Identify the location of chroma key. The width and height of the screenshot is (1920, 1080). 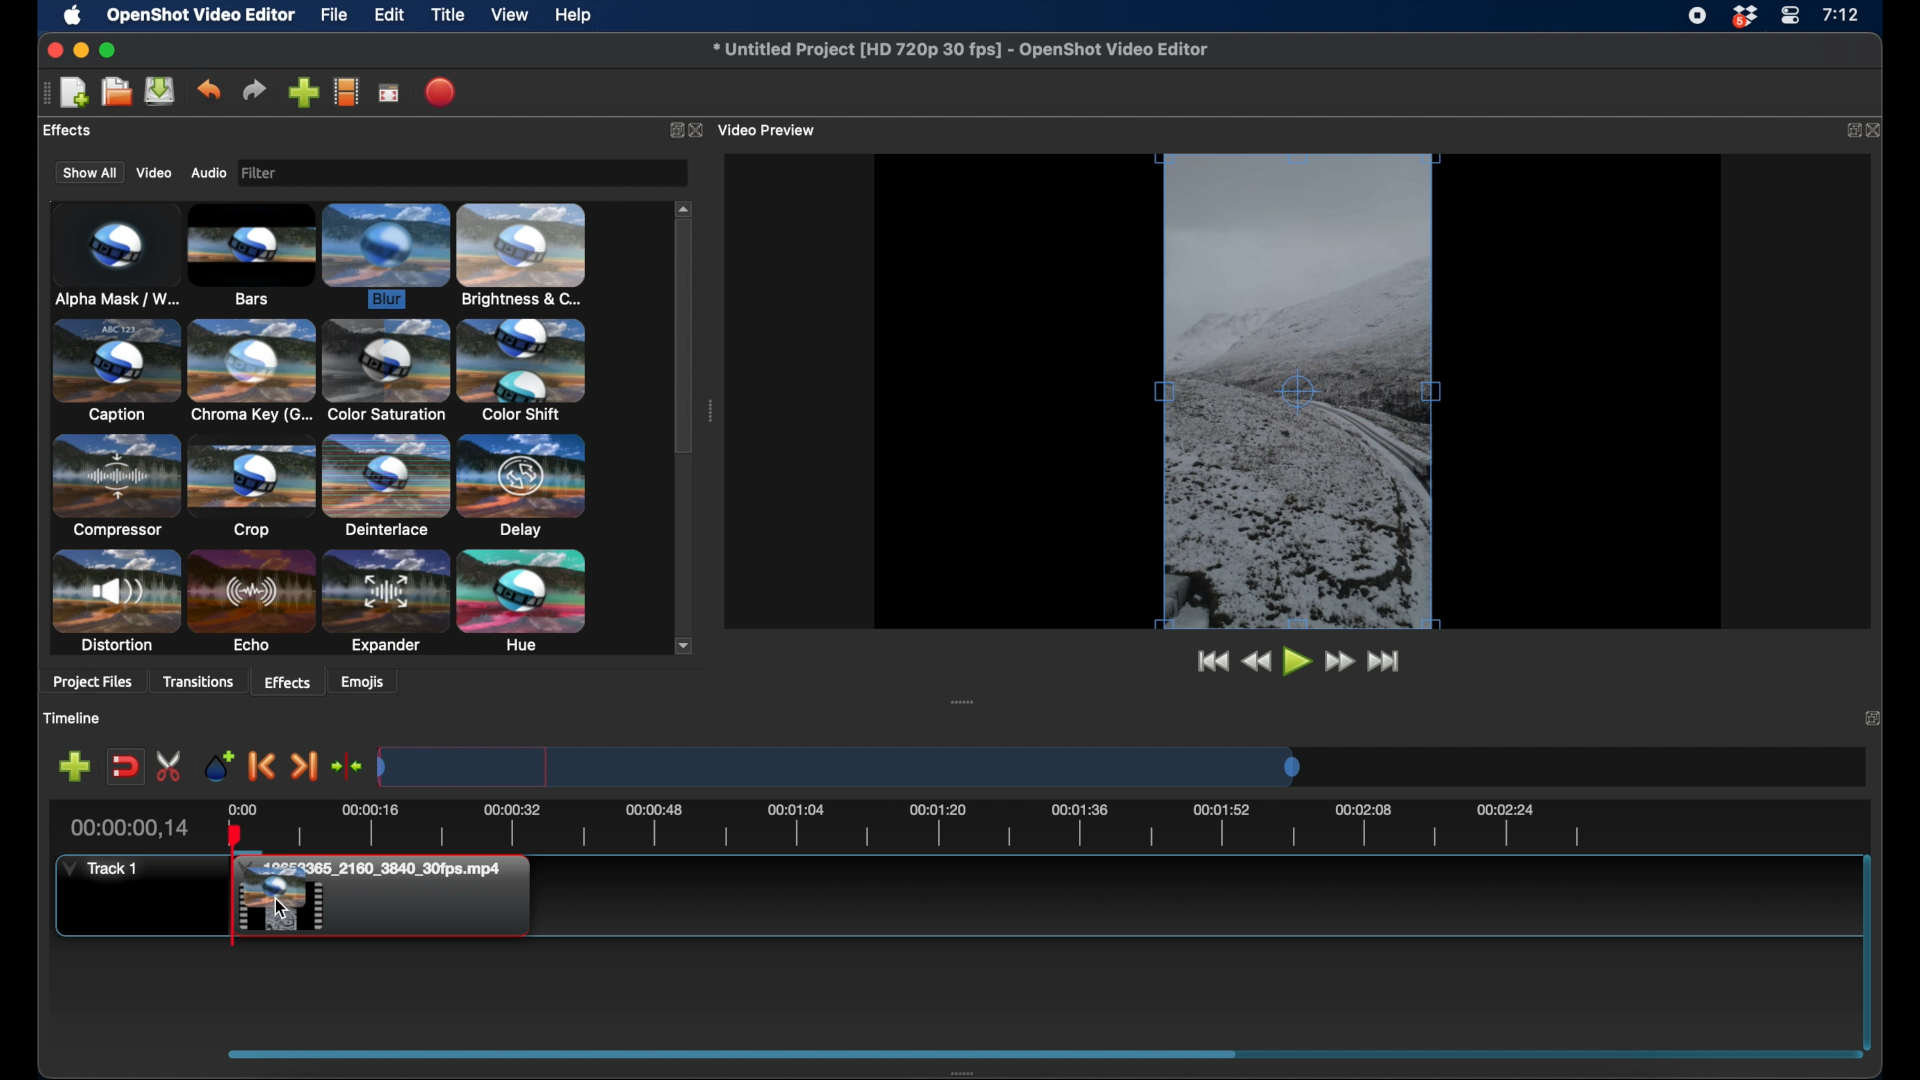
(252, 370).